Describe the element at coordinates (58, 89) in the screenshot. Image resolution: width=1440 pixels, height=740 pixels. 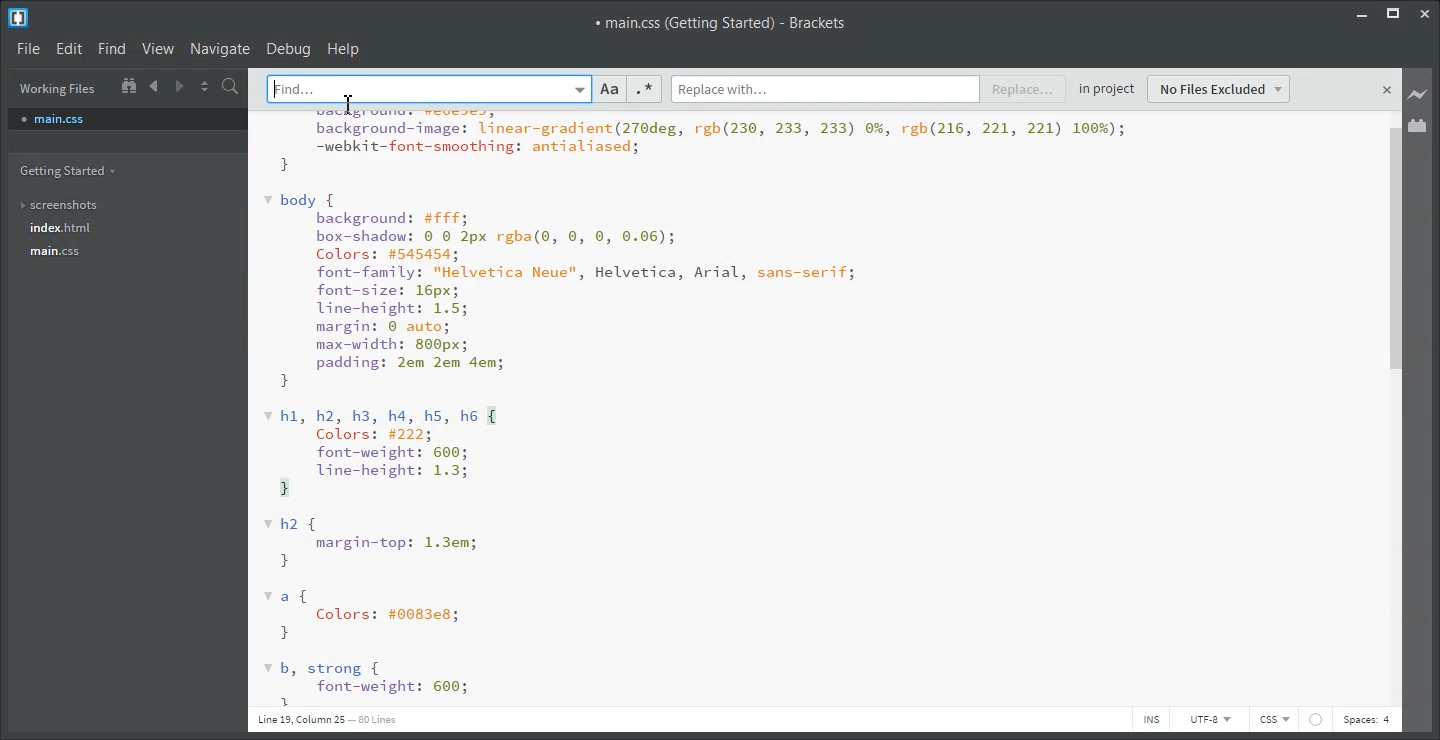
I see `Working Files` at that location.